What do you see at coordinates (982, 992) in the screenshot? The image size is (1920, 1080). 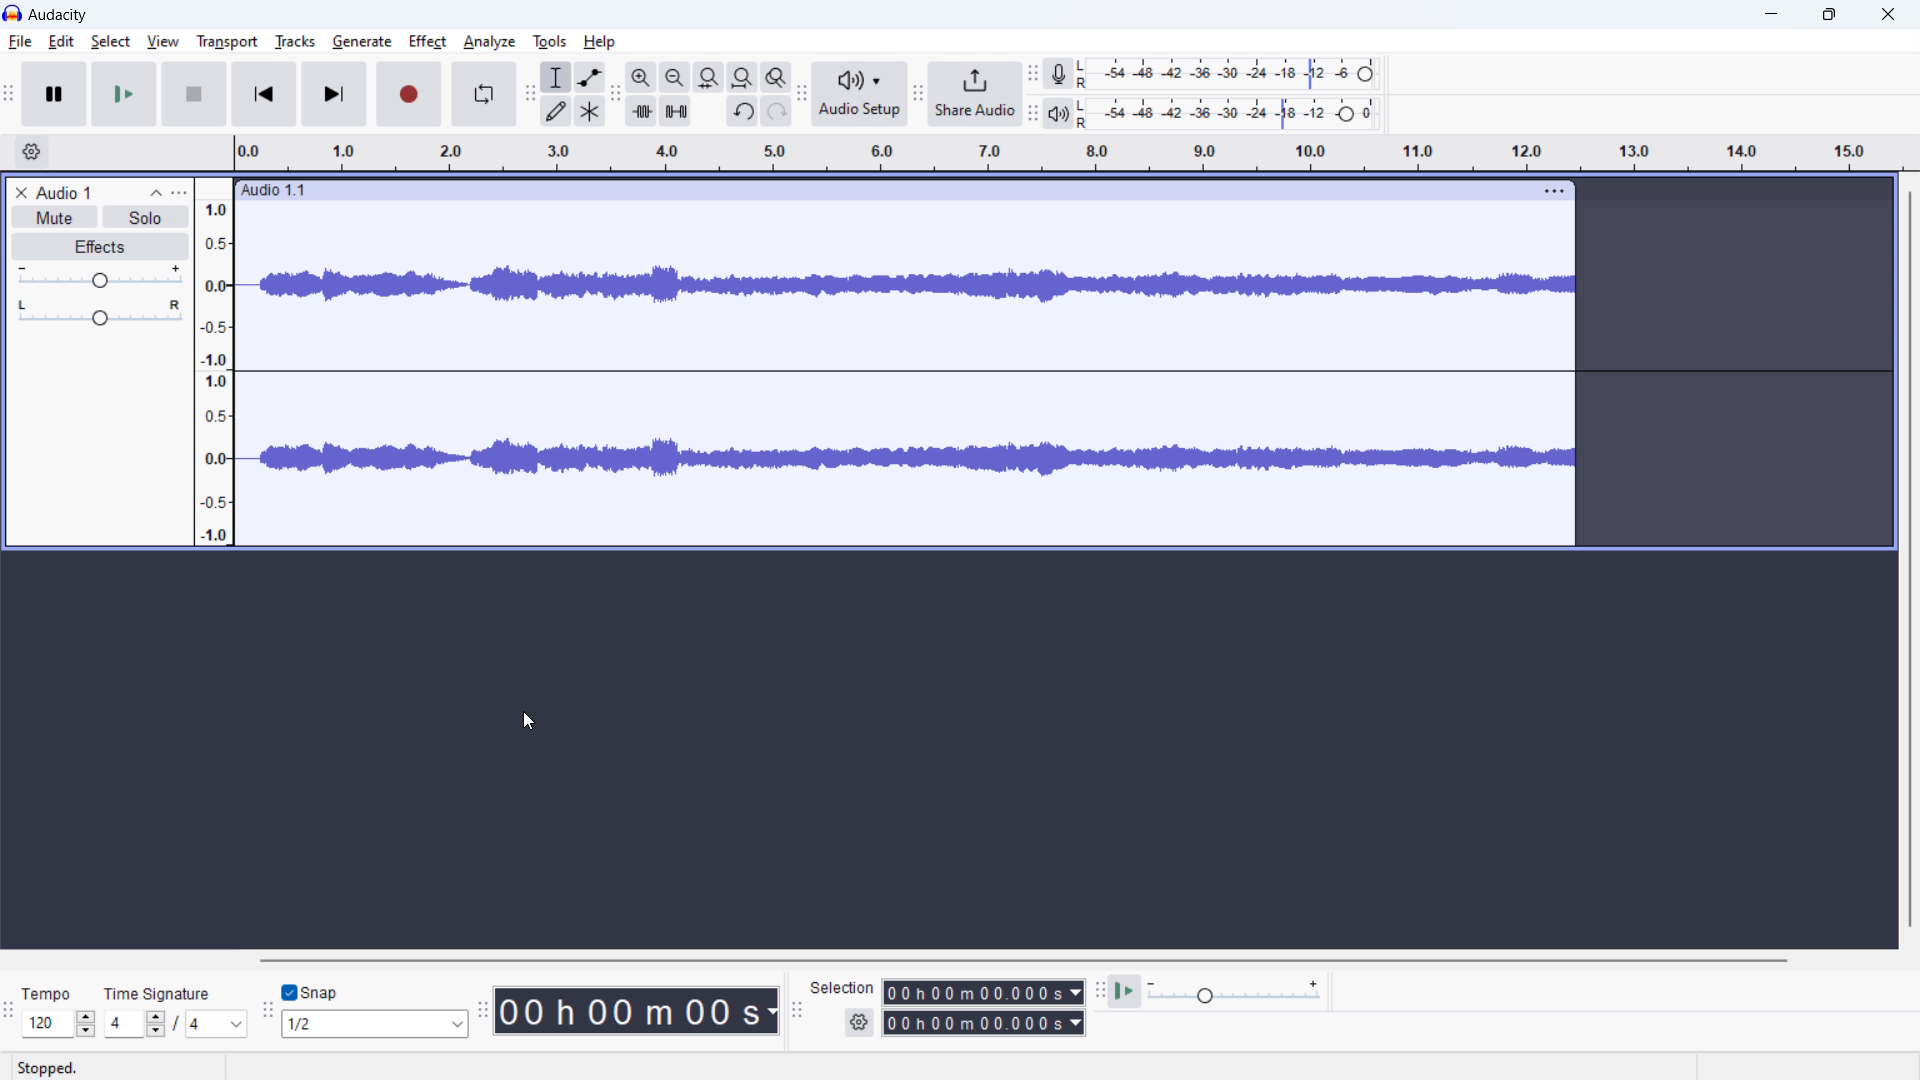 I see `start time` at bounding box center [982, 992].